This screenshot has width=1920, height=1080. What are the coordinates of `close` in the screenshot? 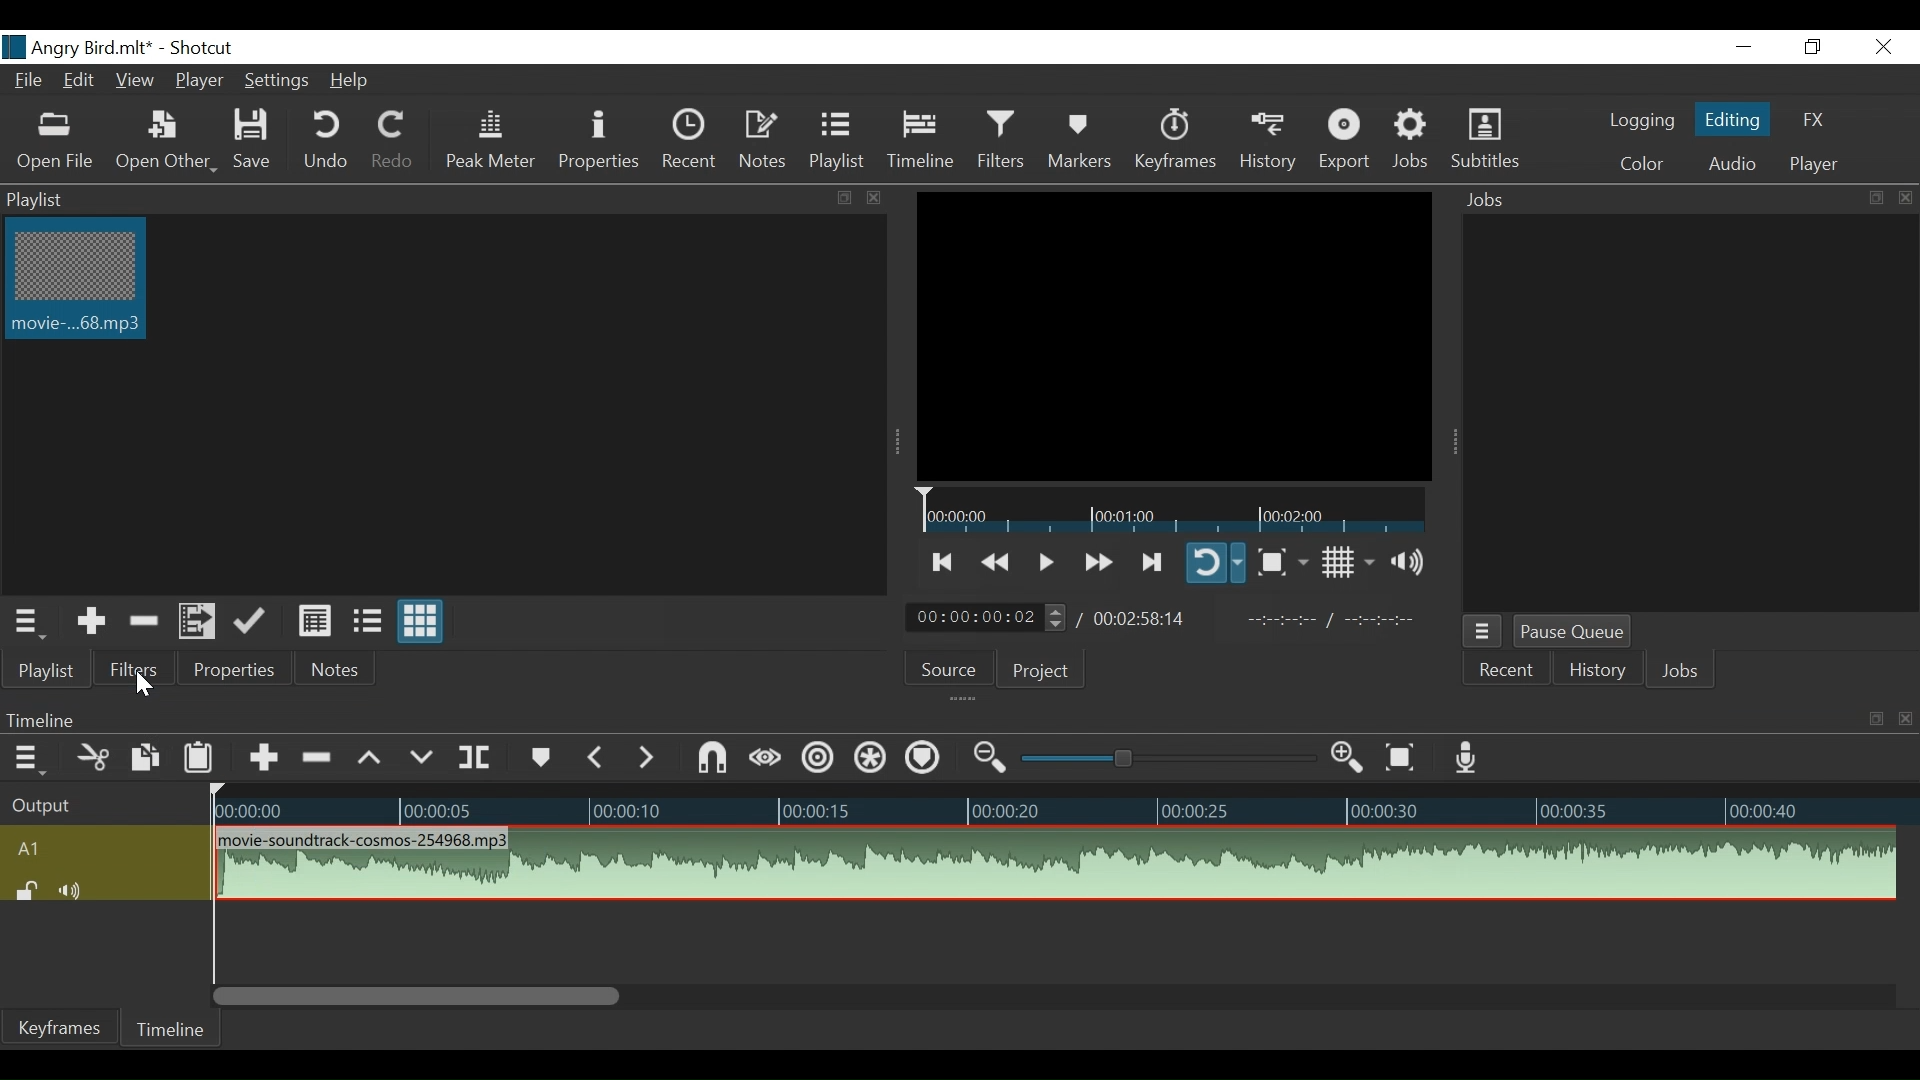 It's located at (870, 197).